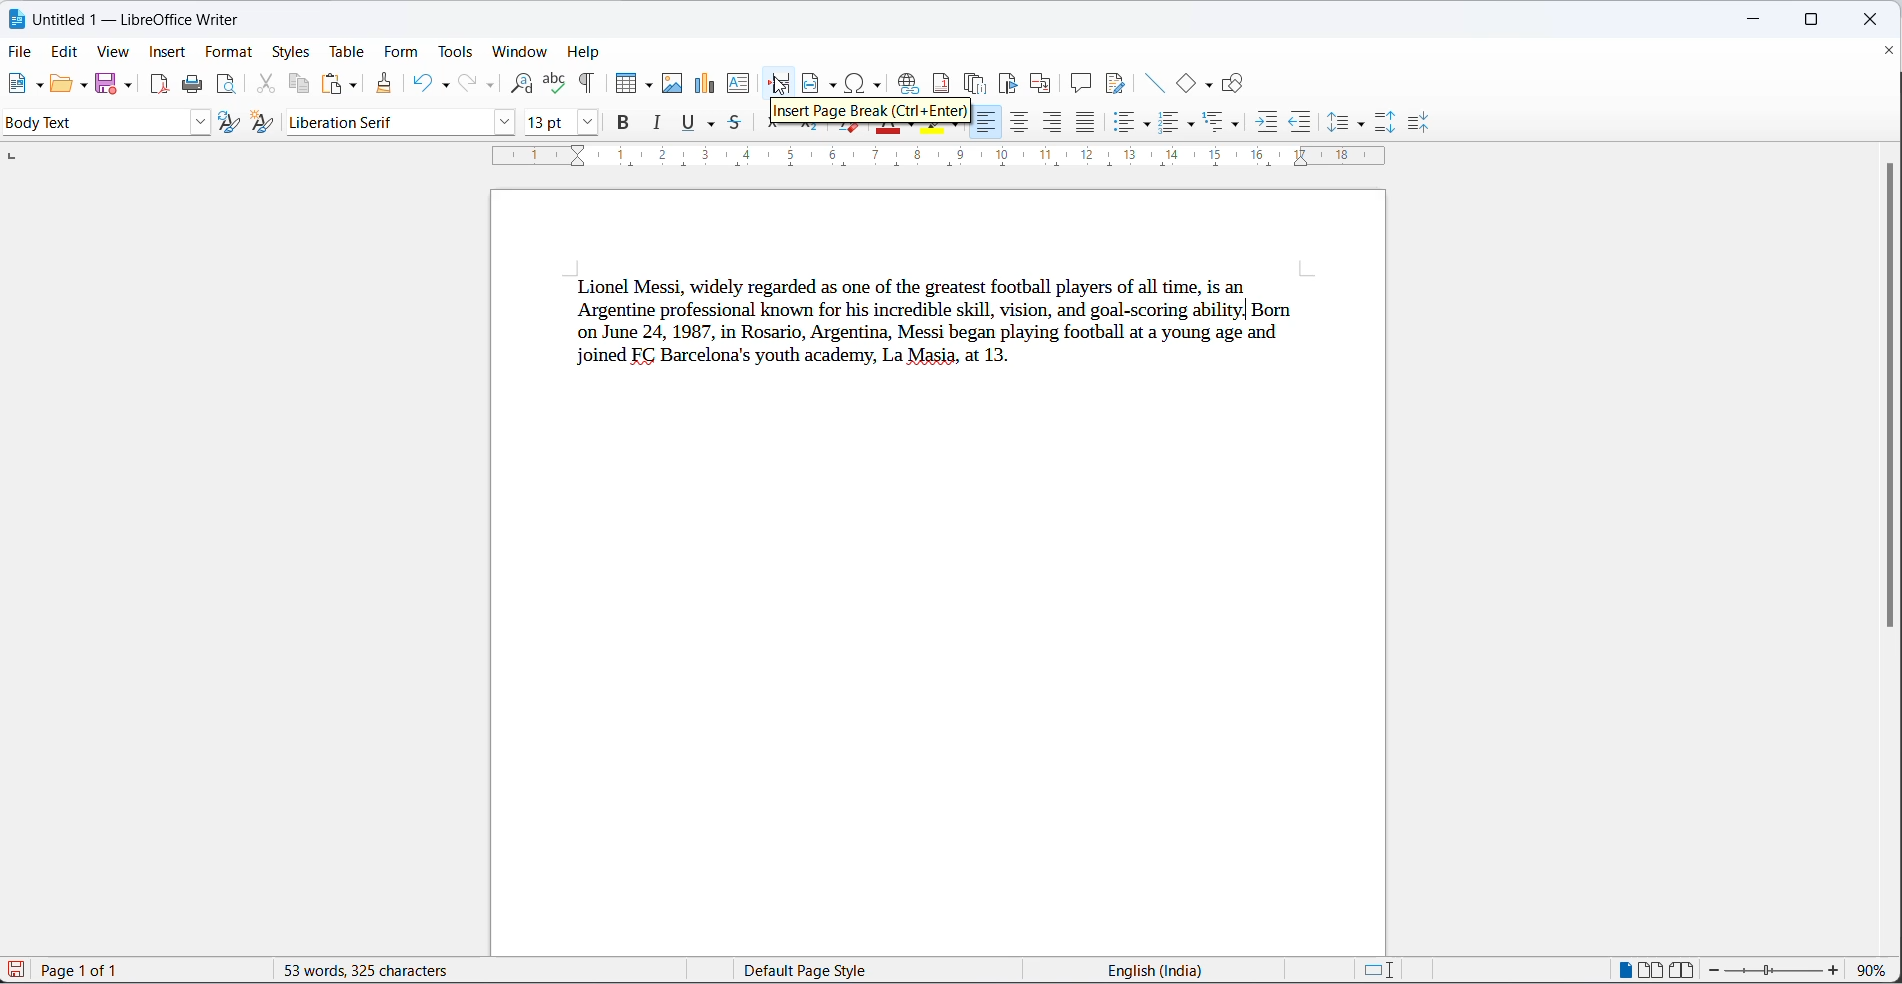 Image resolution: width=1902 pixels, height=984 pixels. Describe the element at coordinates (91, 123) in the screenshot. I see `style options` at that location.